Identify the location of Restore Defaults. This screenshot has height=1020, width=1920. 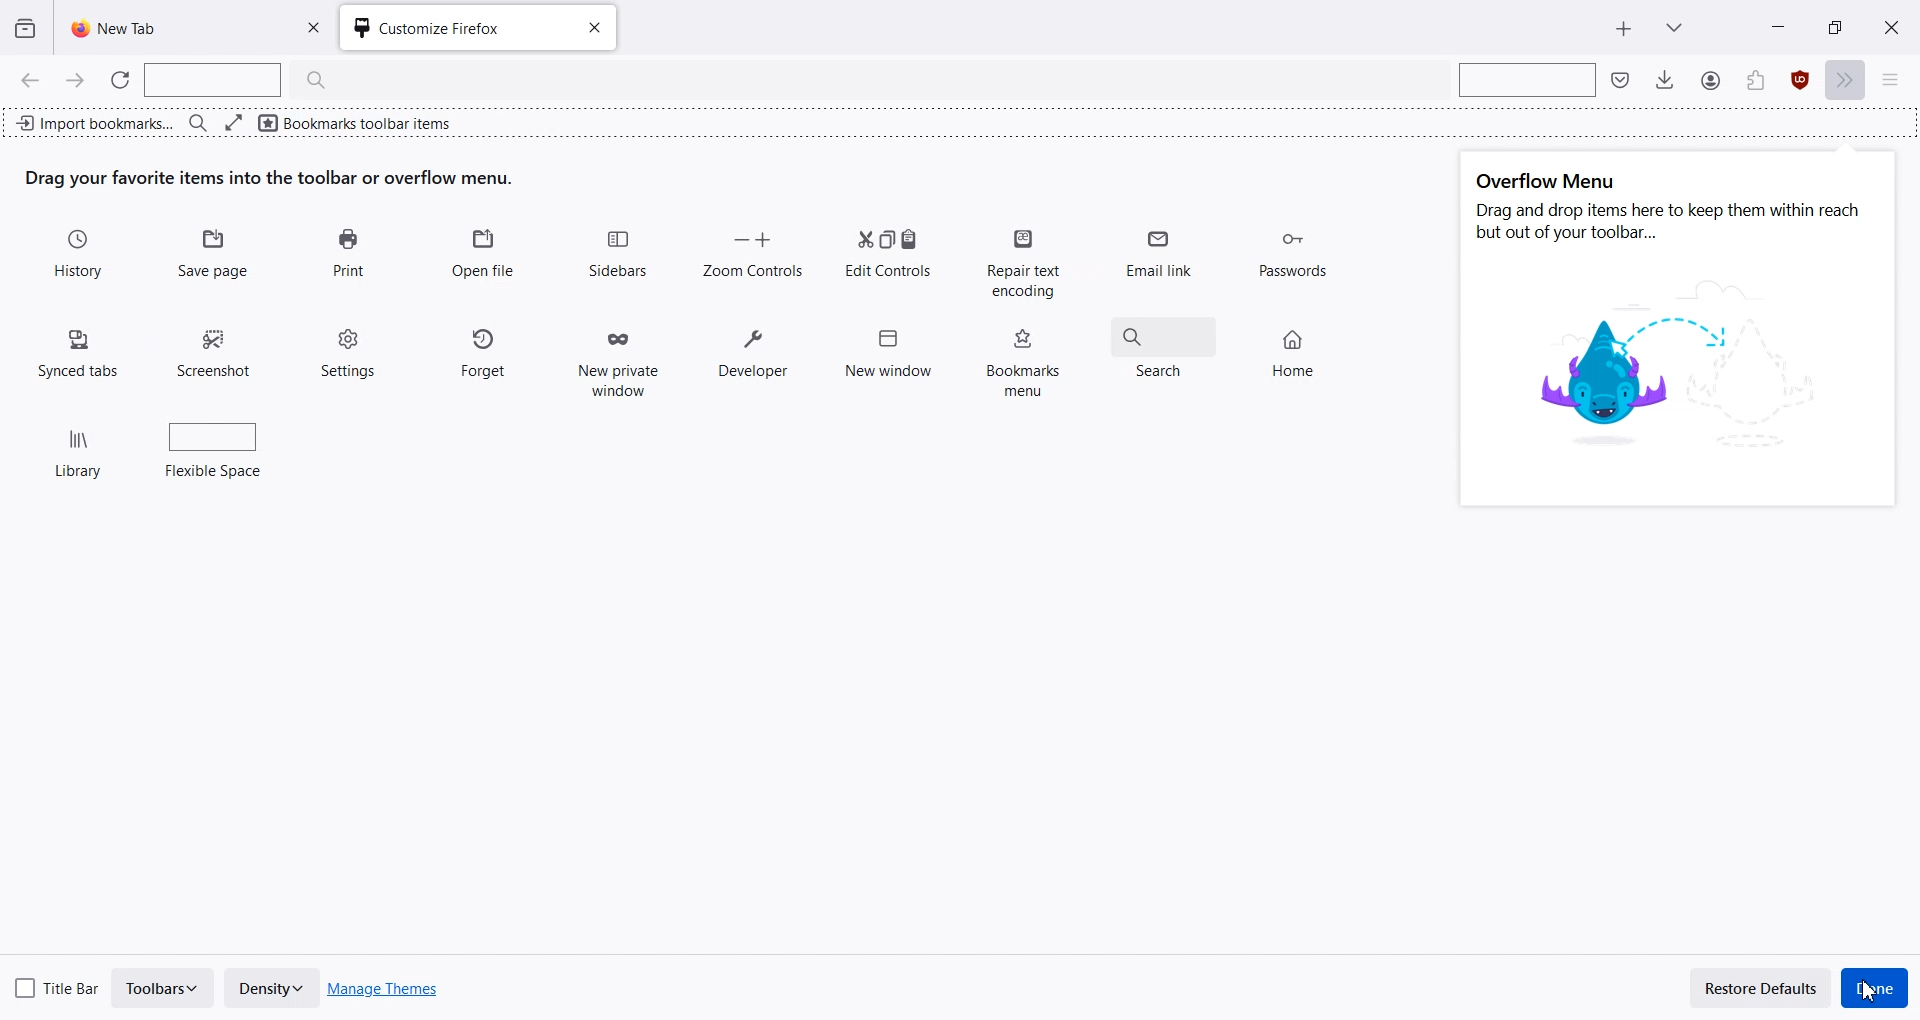
(1761, 987).